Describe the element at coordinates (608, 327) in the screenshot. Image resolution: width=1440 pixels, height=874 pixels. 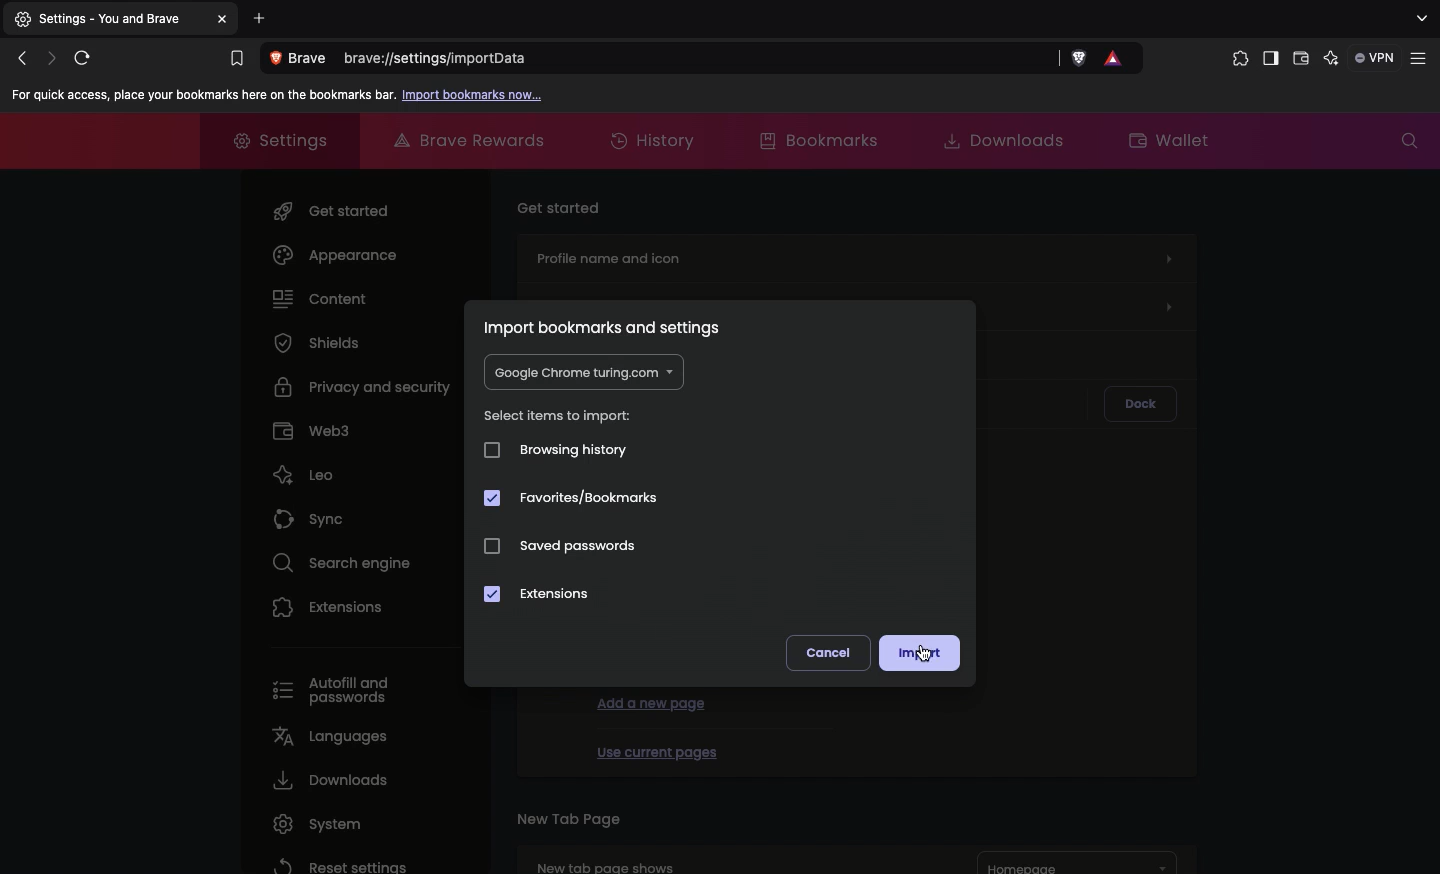
I see `Import bookmarks and settings` at that location.